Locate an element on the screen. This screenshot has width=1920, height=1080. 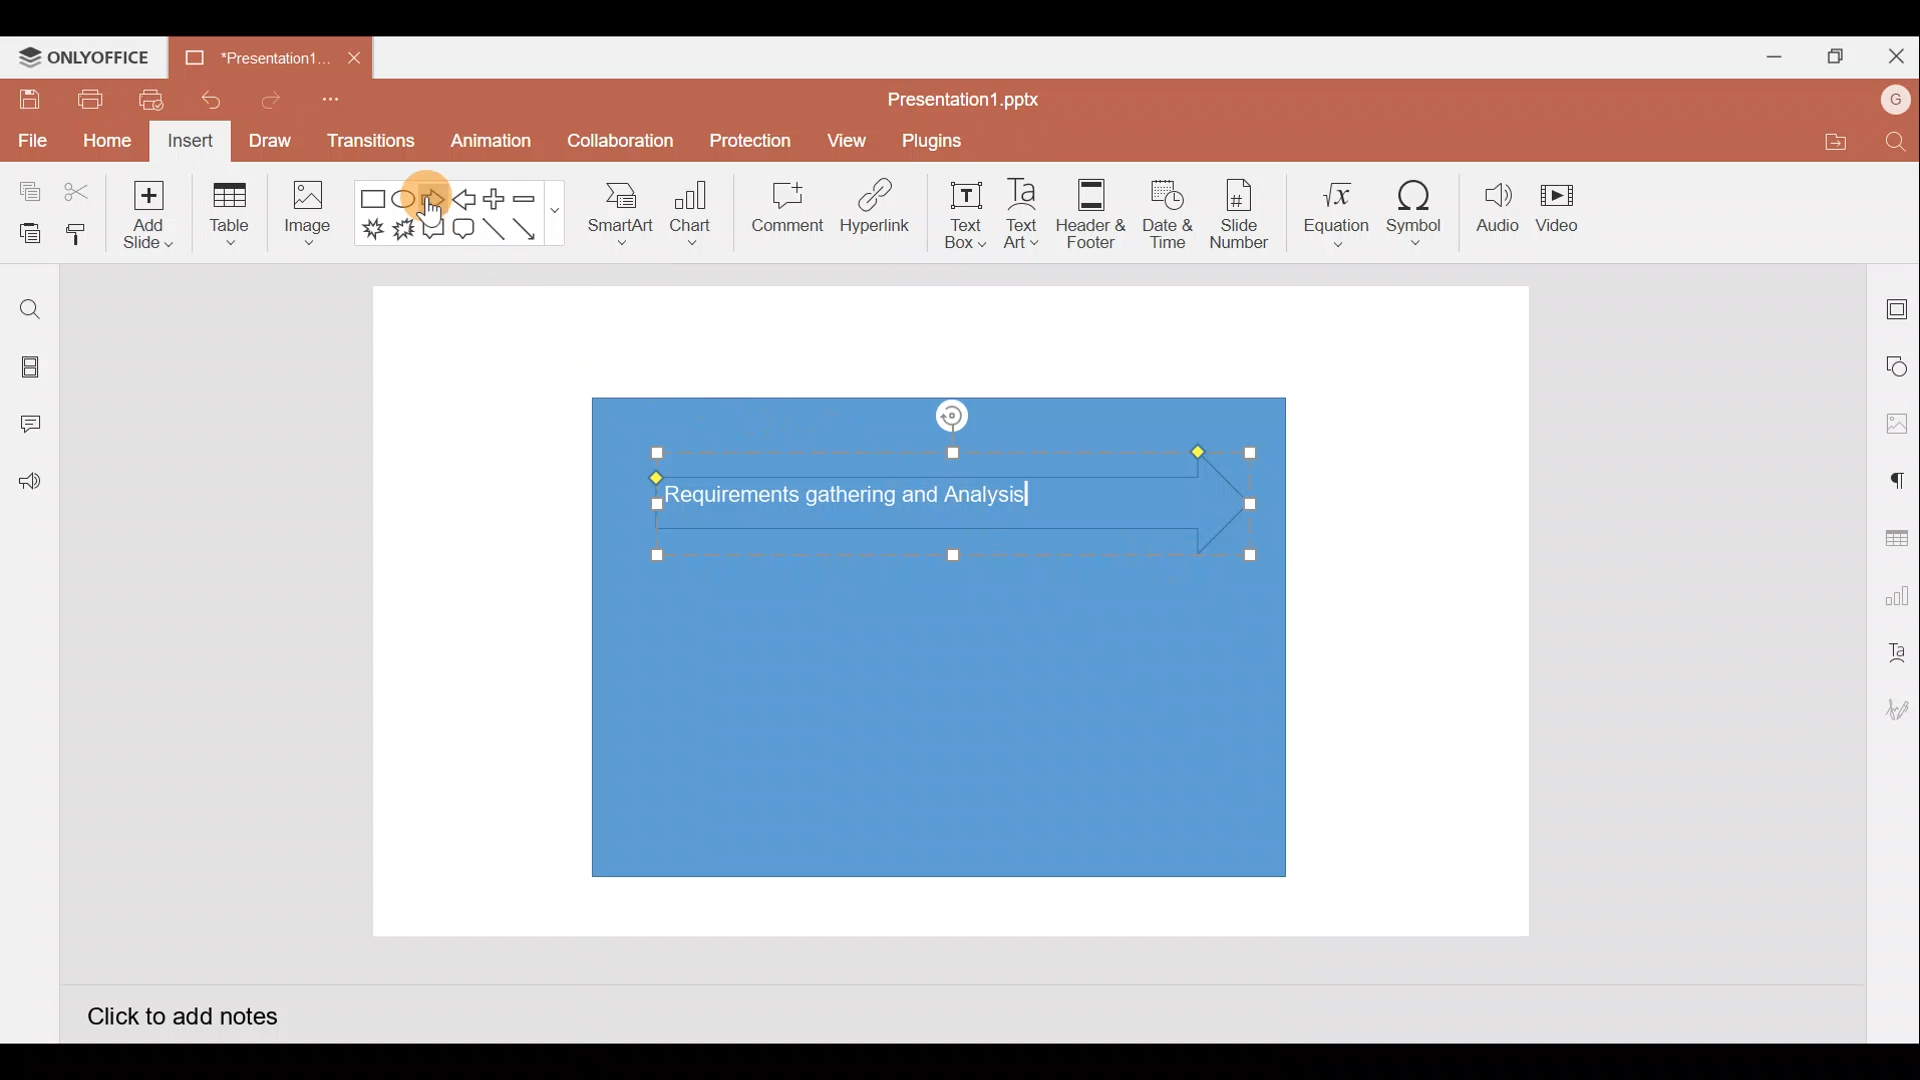
Text Art is located at coordinates (1030, 209).